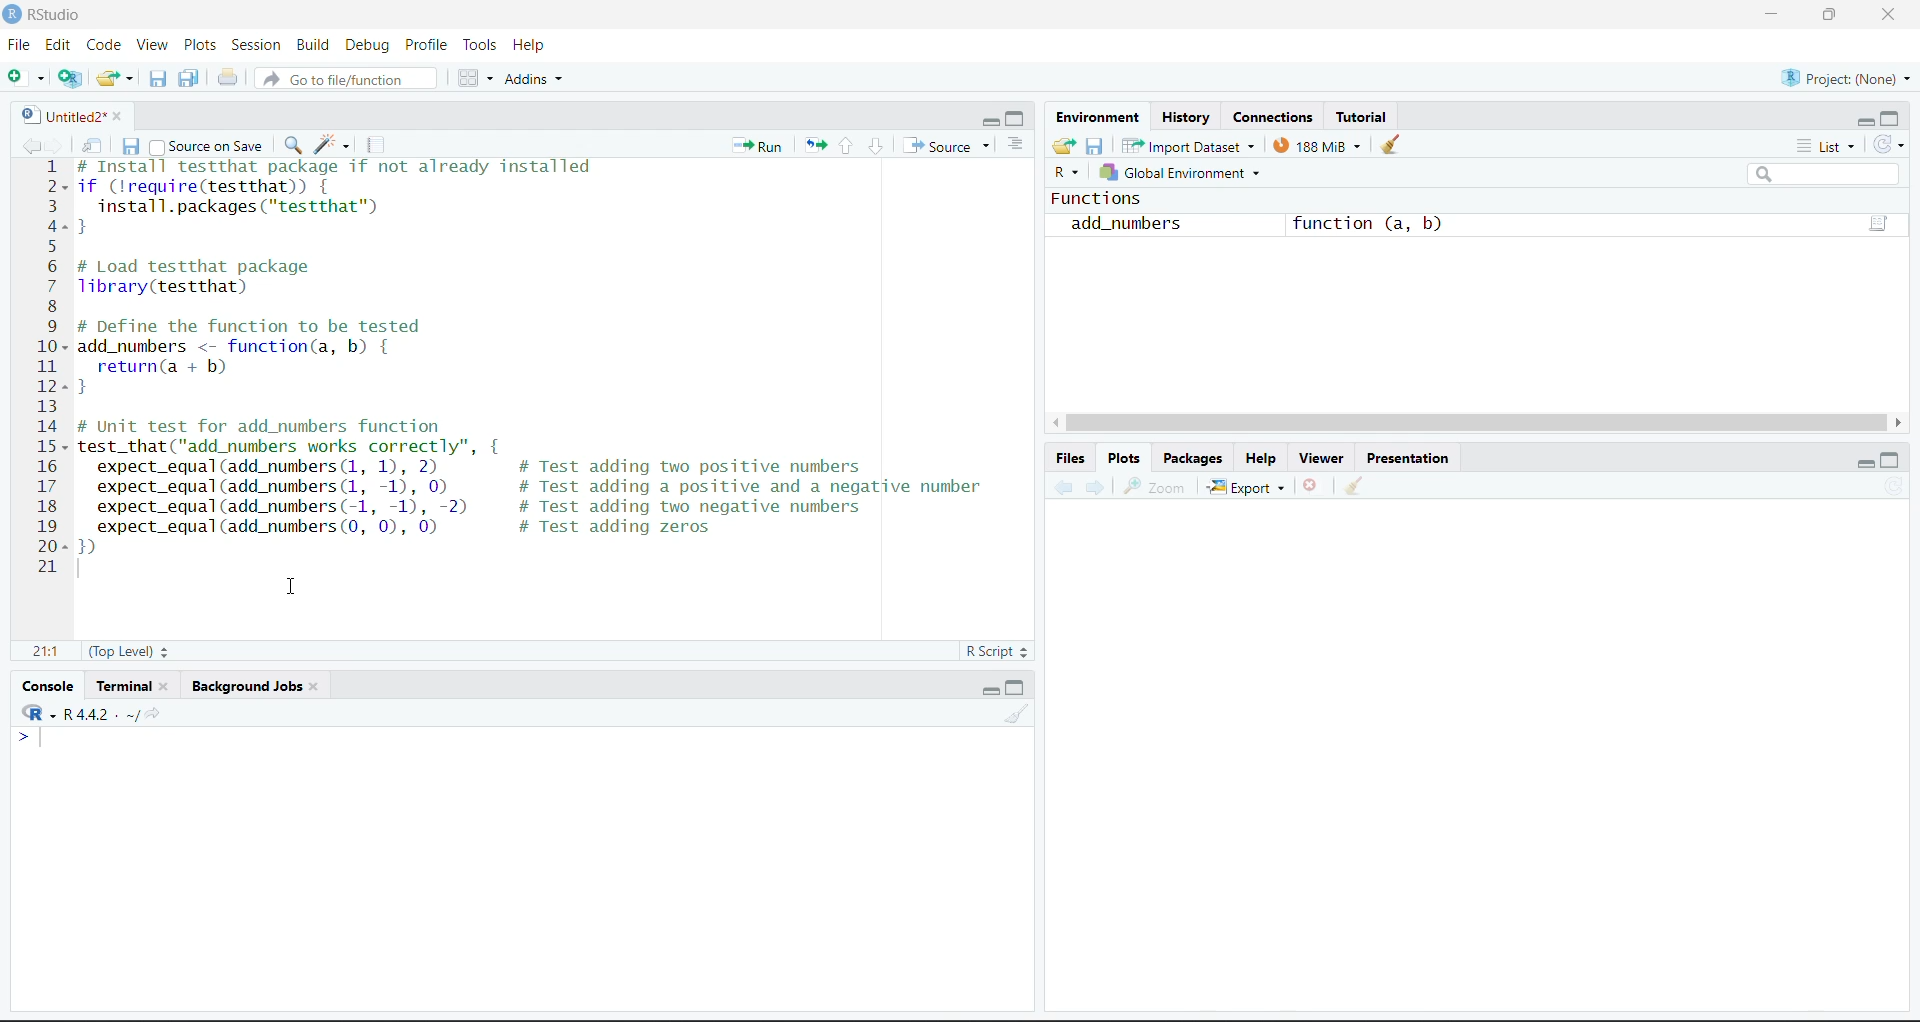  I want to click on Viewer, so click(1326, 458).